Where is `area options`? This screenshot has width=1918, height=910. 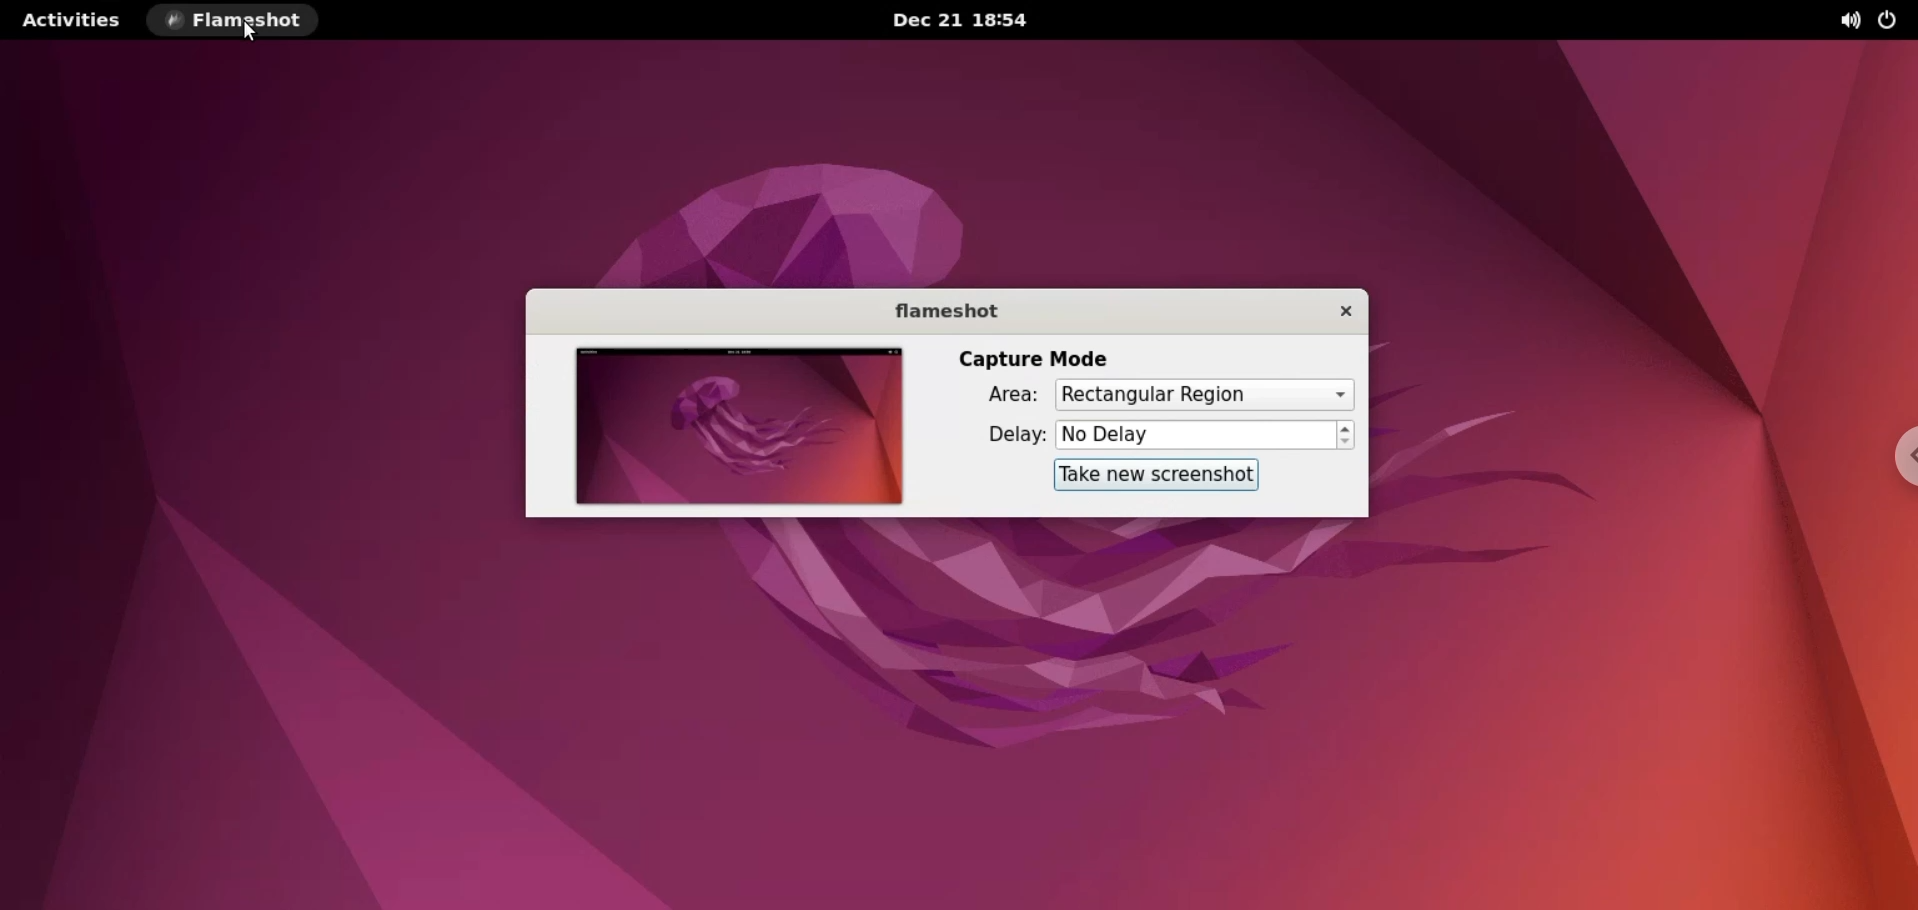 area options is located at coordinates (1204, 396).